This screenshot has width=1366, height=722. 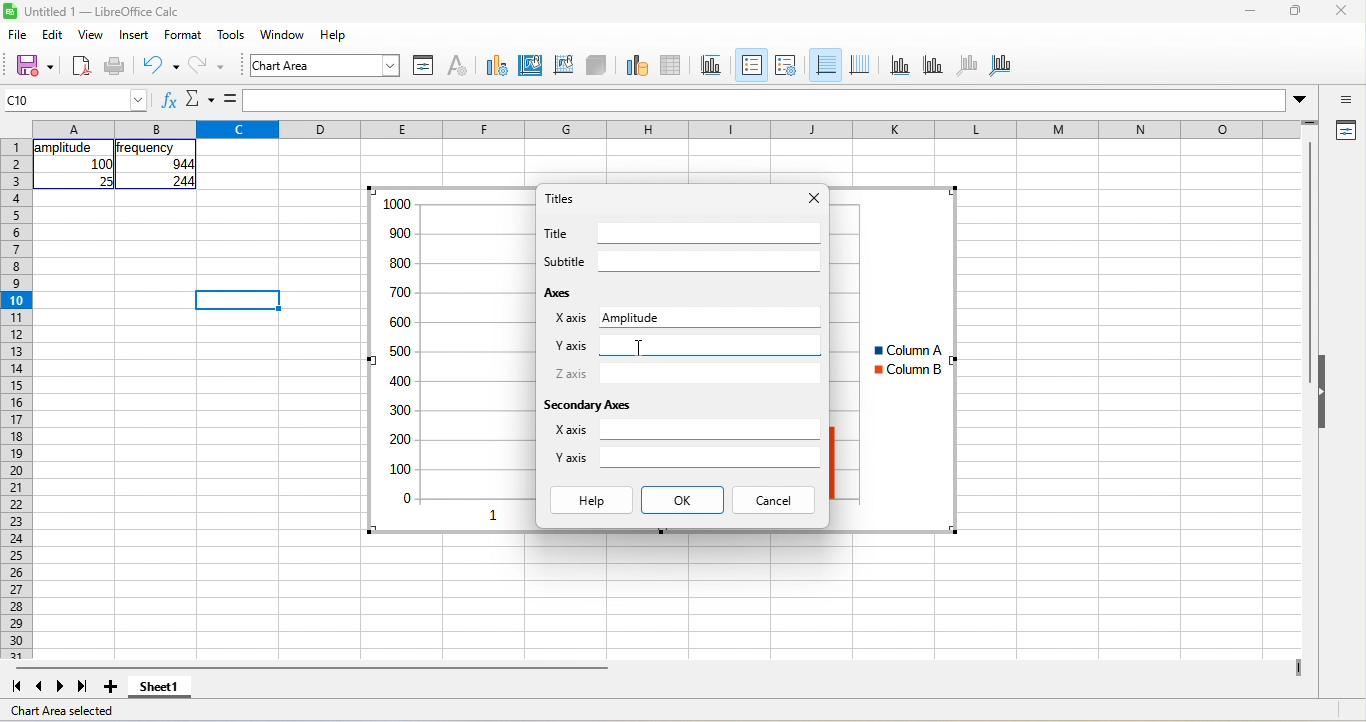 What do you see at coordinates (555, 233) in the screenshot?
I see `Title` at bounding box center [555, 233].